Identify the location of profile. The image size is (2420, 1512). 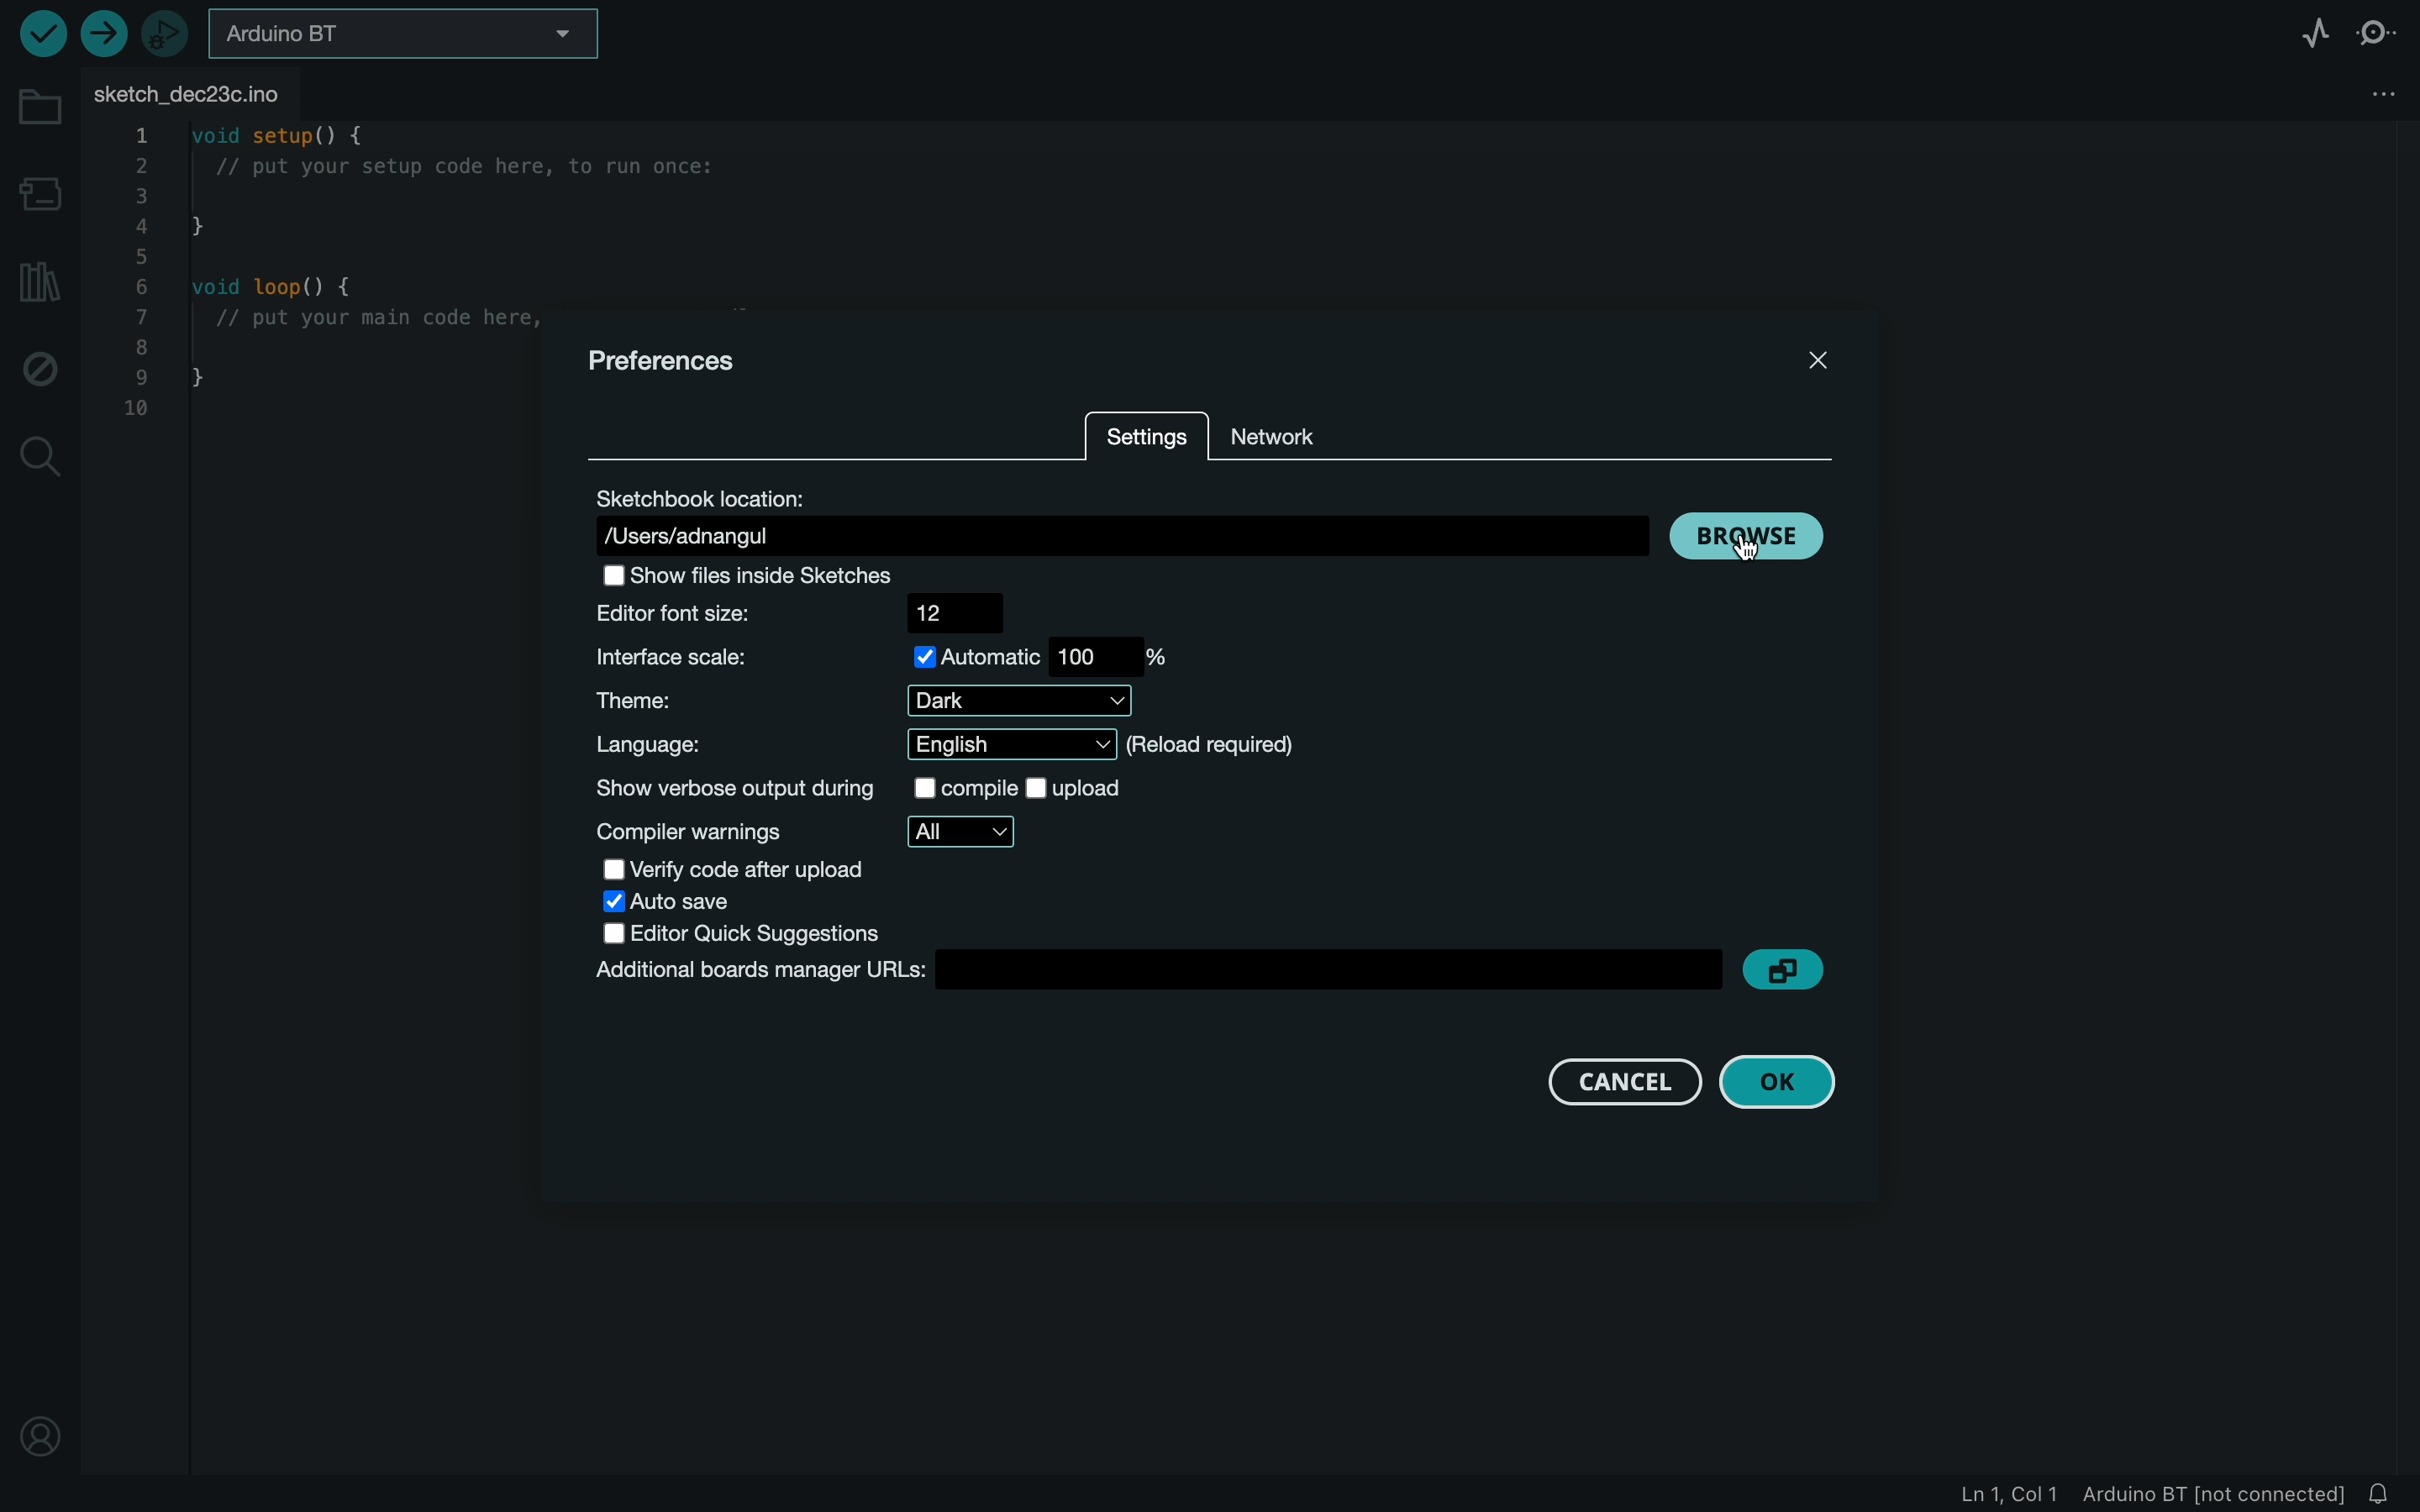
(46, 1436).